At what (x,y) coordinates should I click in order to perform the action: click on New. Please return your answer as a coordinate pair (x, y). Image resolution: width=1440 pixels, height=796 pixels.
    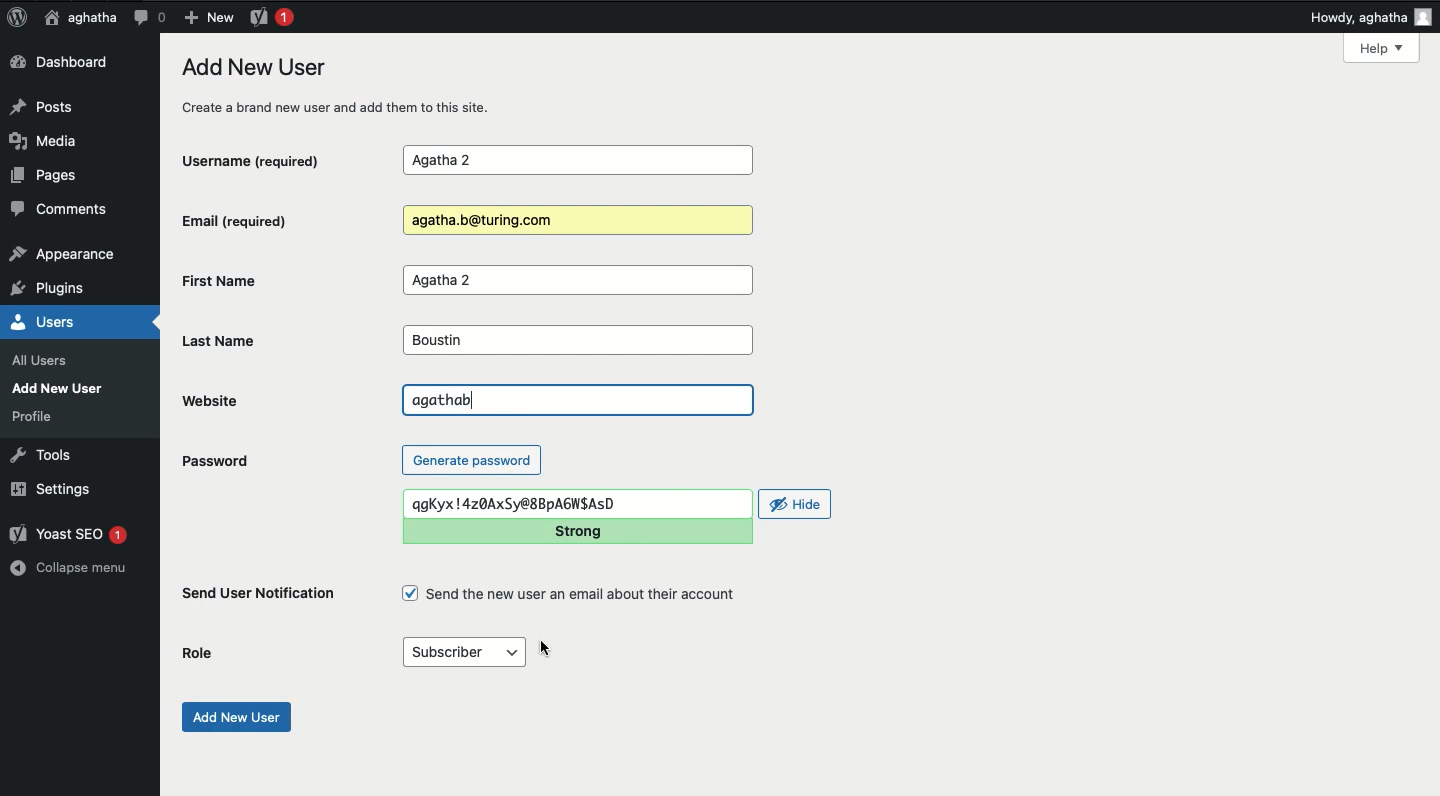
    Looking at the image, I should click on (208, 16).